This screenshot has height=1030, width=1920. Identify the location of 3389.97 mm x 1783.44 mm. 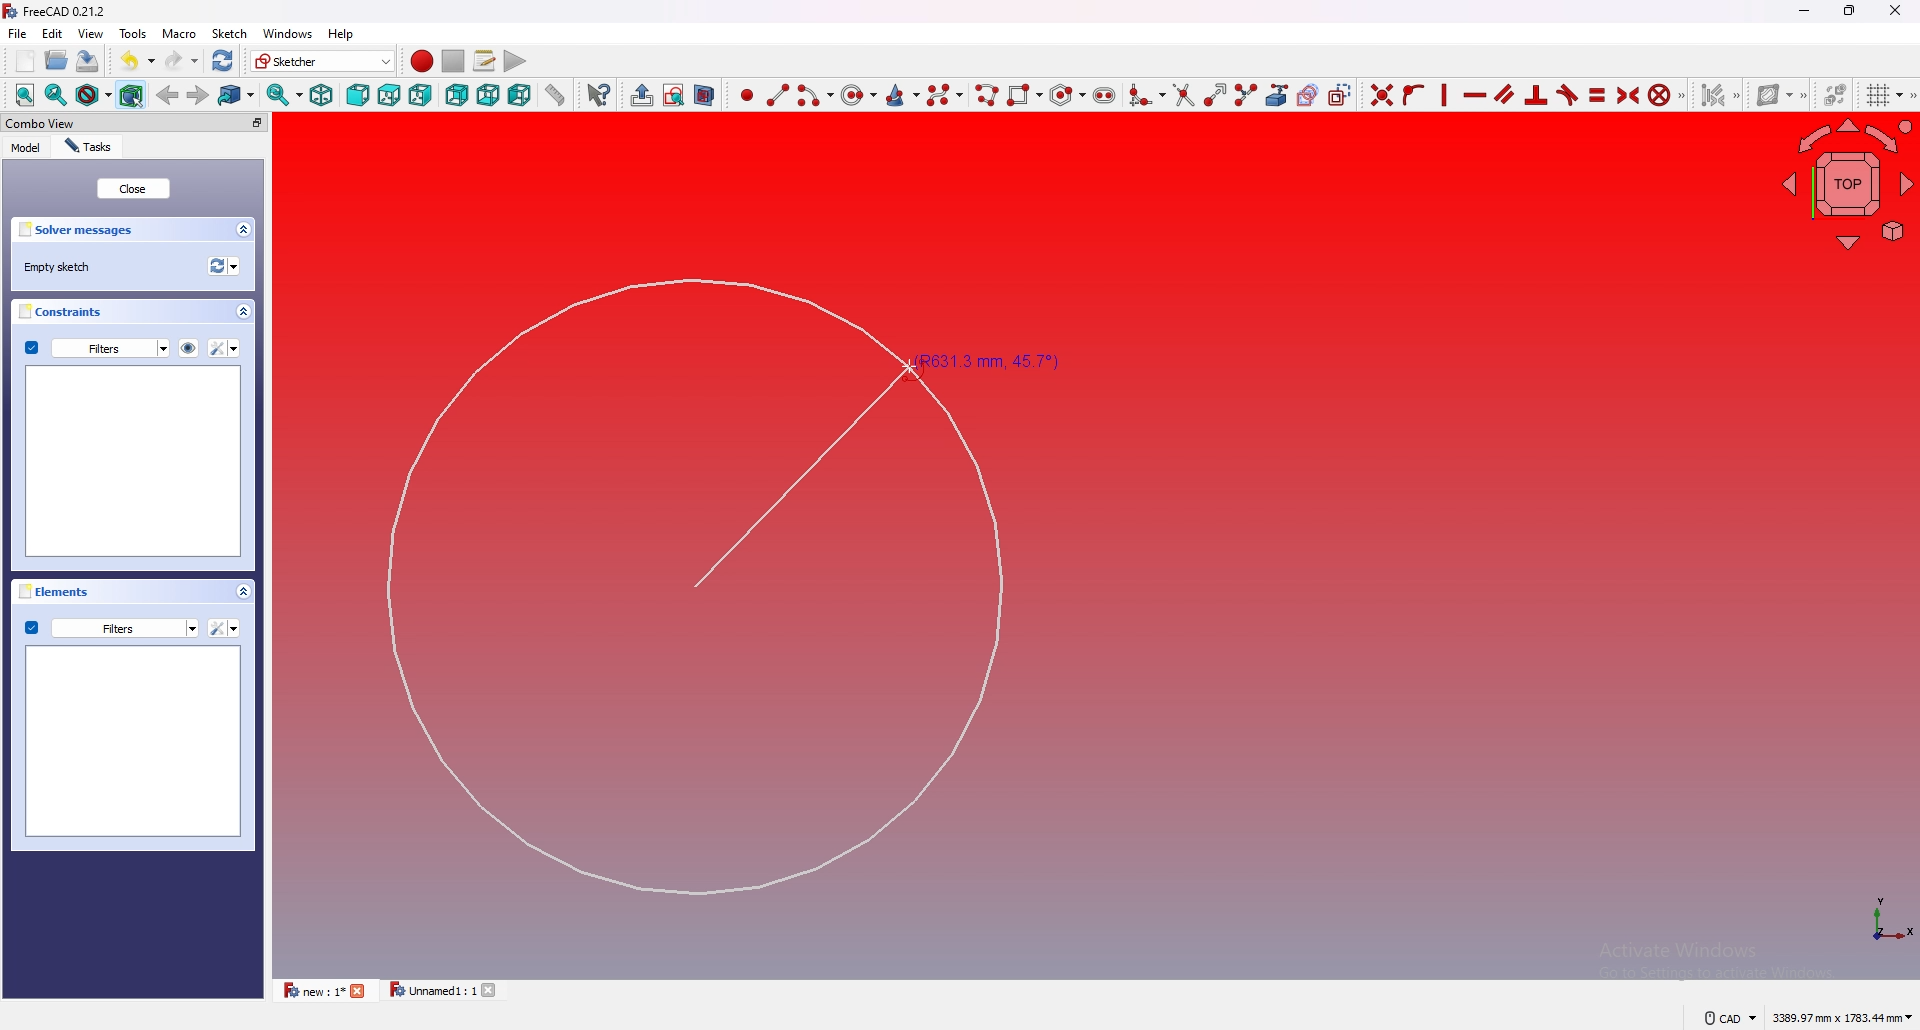
(1841, 1017).